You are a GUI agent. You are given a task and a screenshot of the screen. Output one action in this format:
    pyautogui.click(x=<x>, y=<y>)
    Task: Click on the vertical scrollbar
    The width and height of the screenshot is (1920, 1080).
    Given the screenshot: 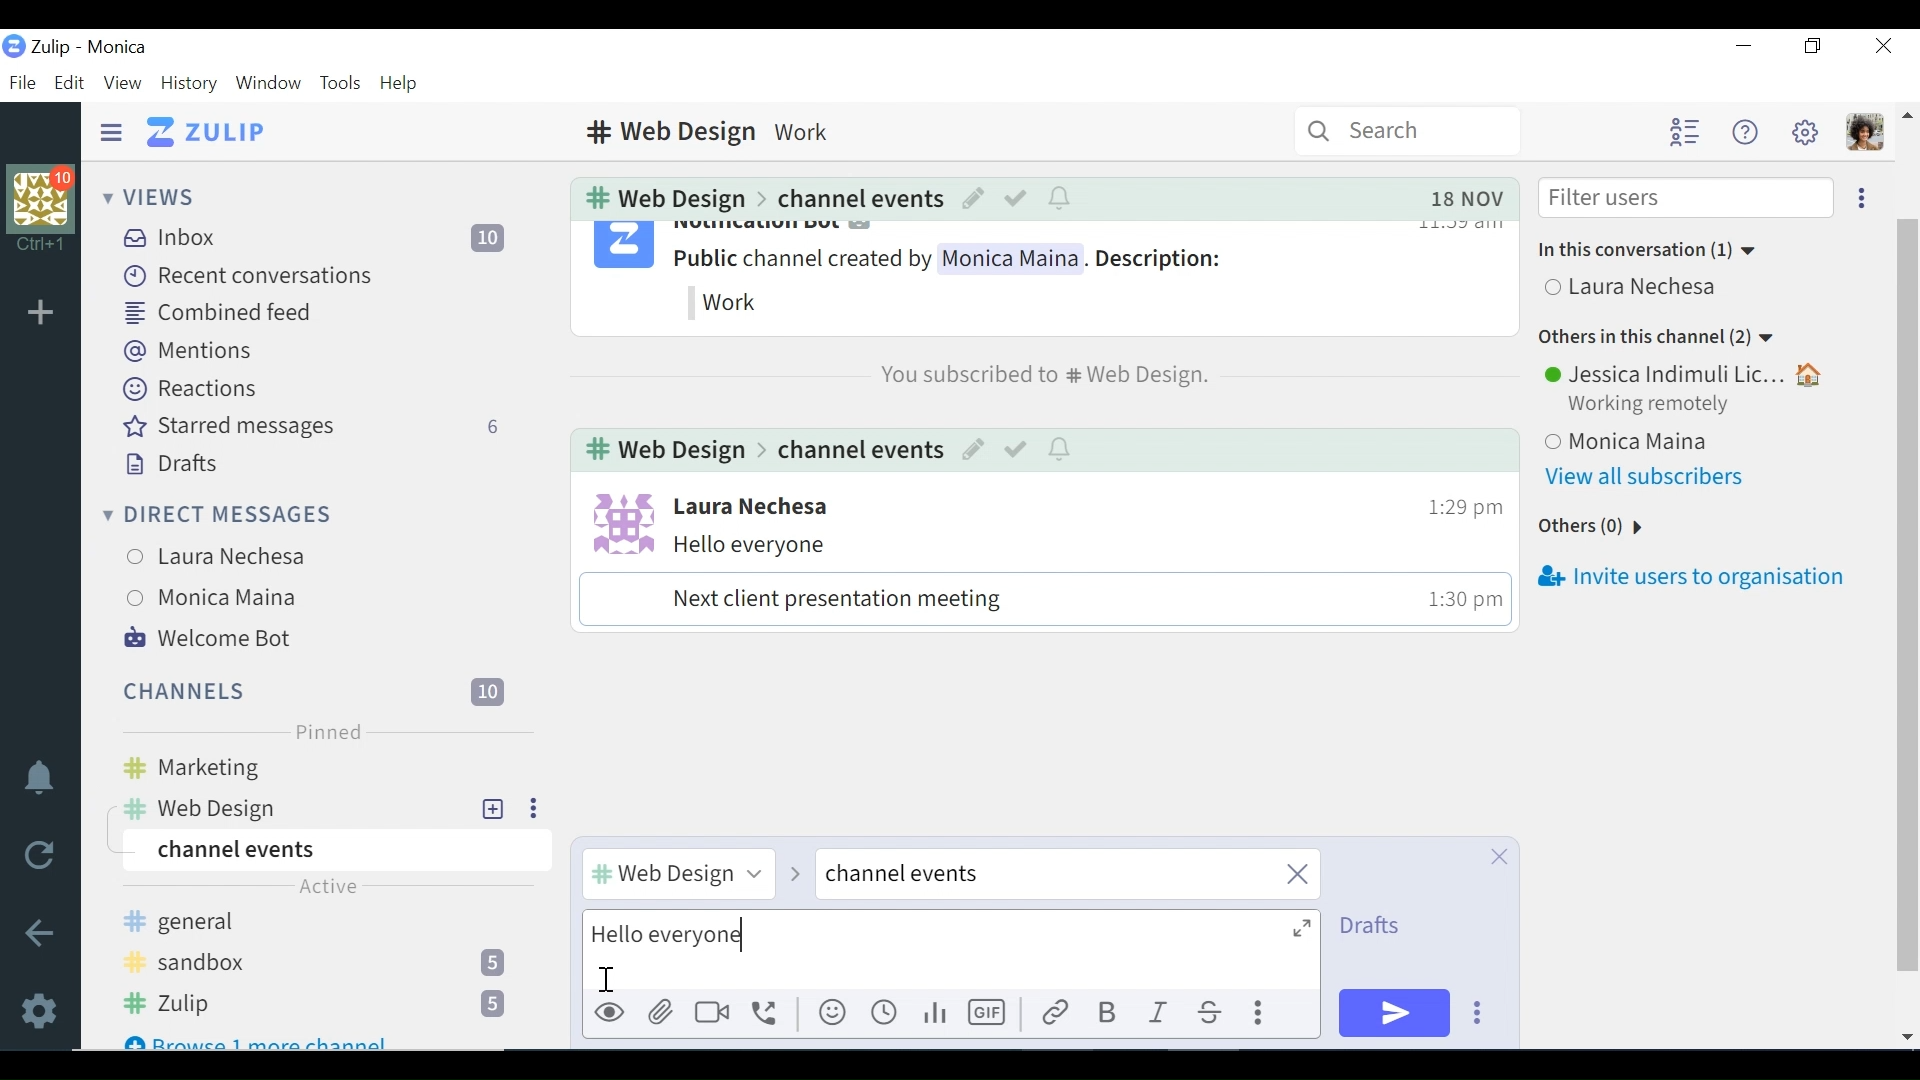 What is the action you would take?
    pyautogui.click(x=1913, y=578)
    